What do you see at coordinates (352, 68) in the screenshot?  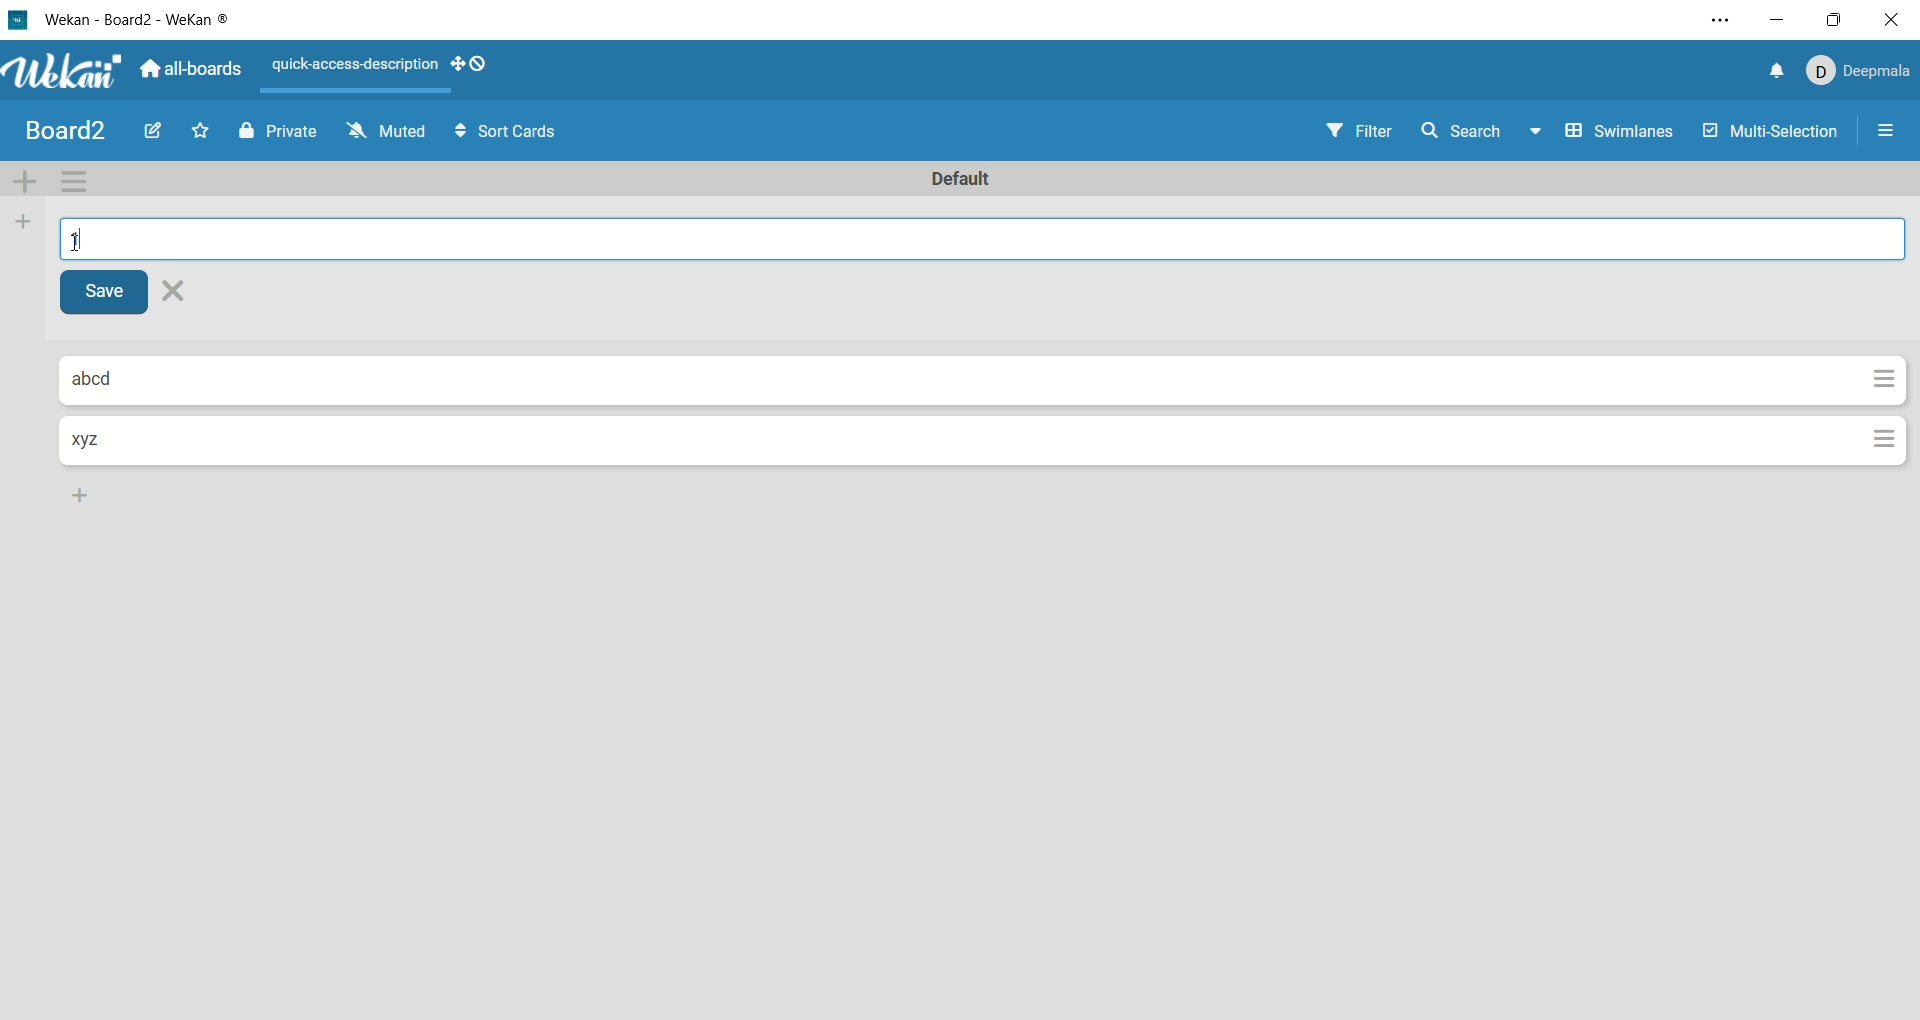 I see `text` at bounding box center [352, 68].